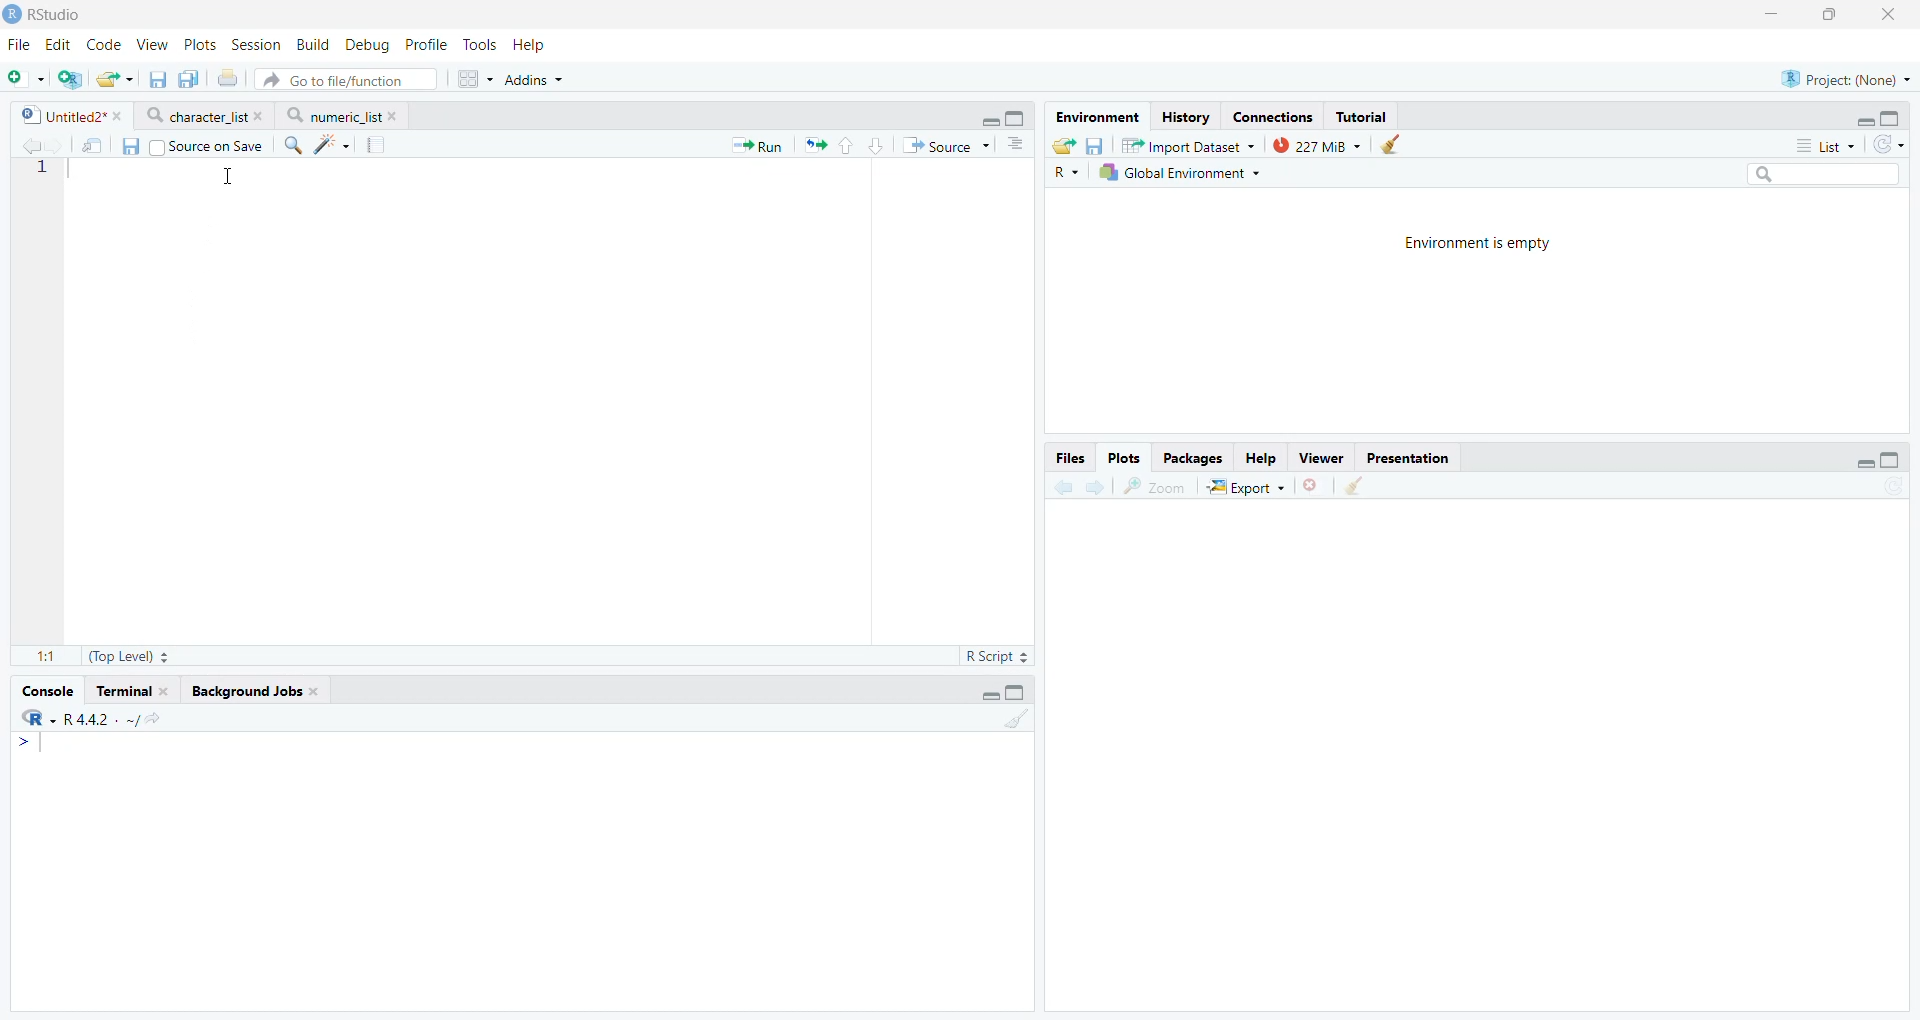  I want to click on R Script, so click(998, 657).